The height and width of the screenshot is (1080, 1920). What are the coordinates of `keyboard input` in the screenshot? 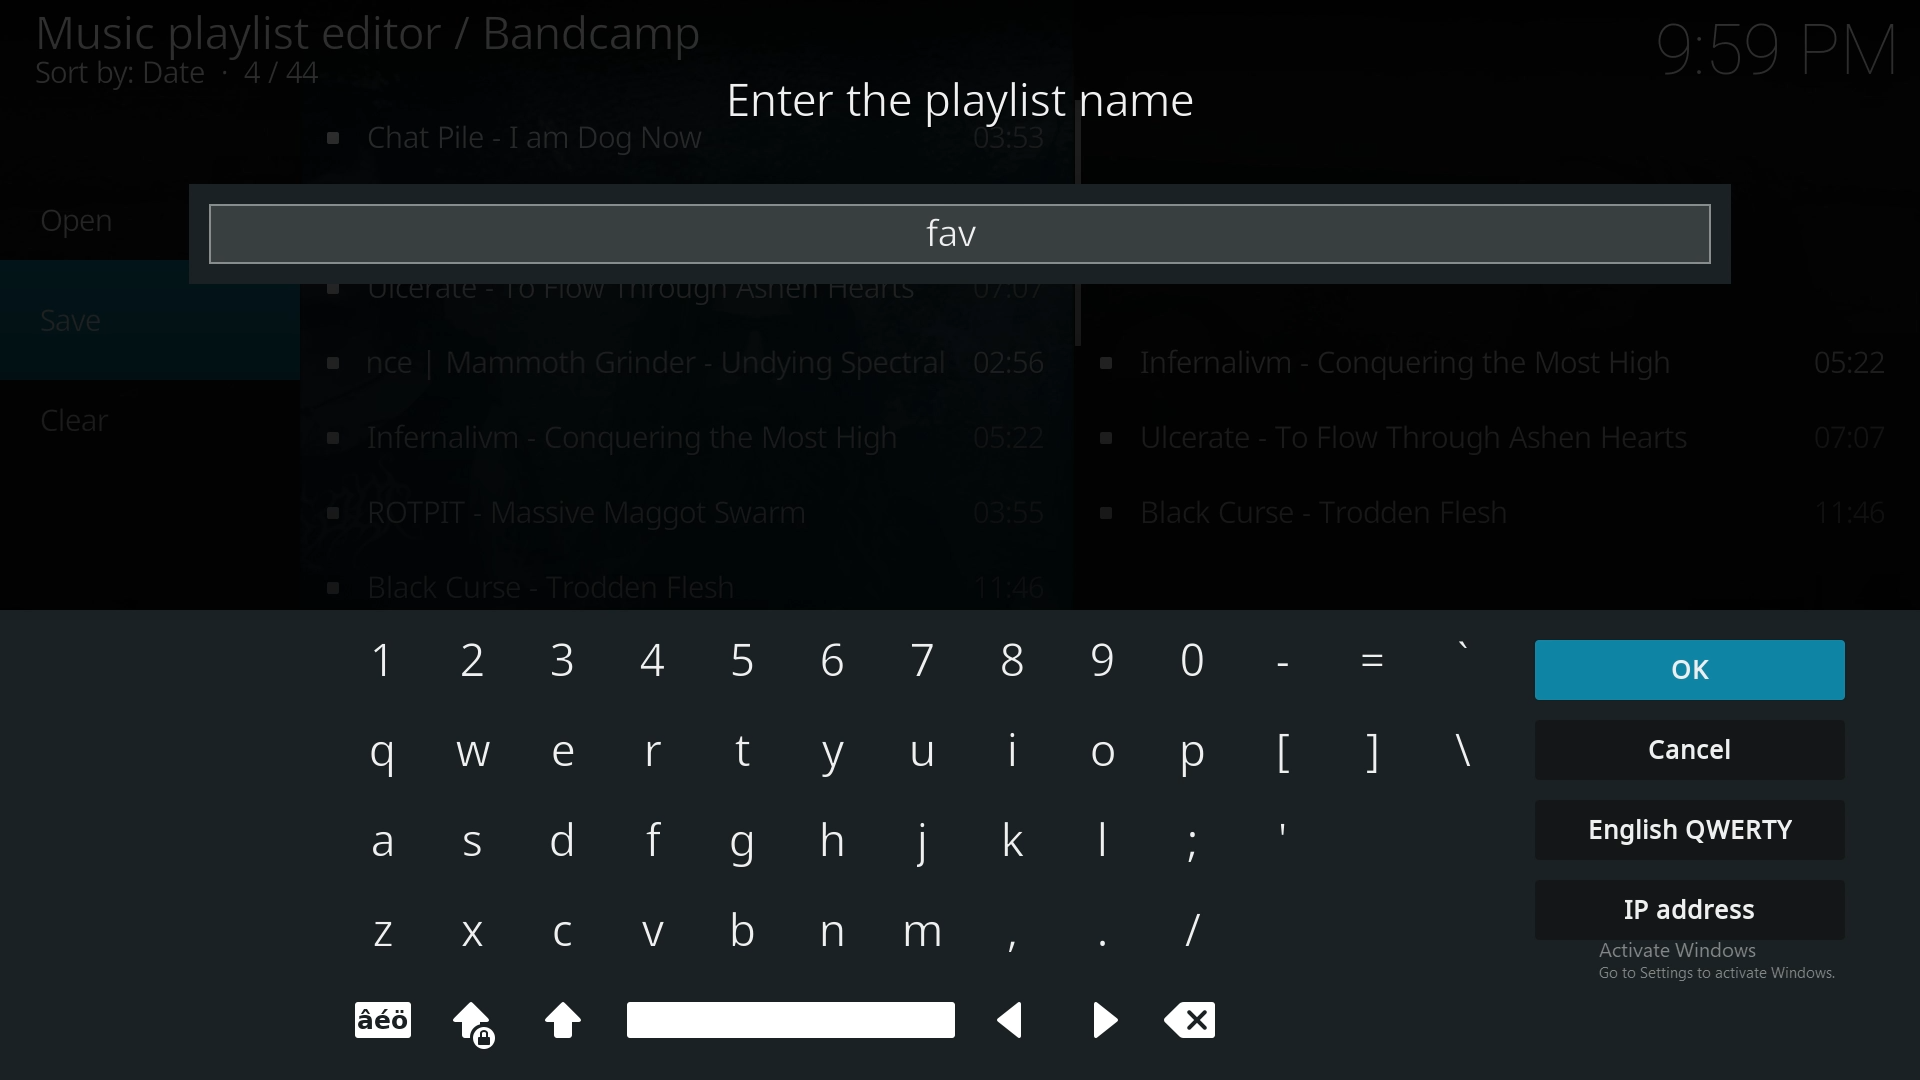 It's located at (568, 839).